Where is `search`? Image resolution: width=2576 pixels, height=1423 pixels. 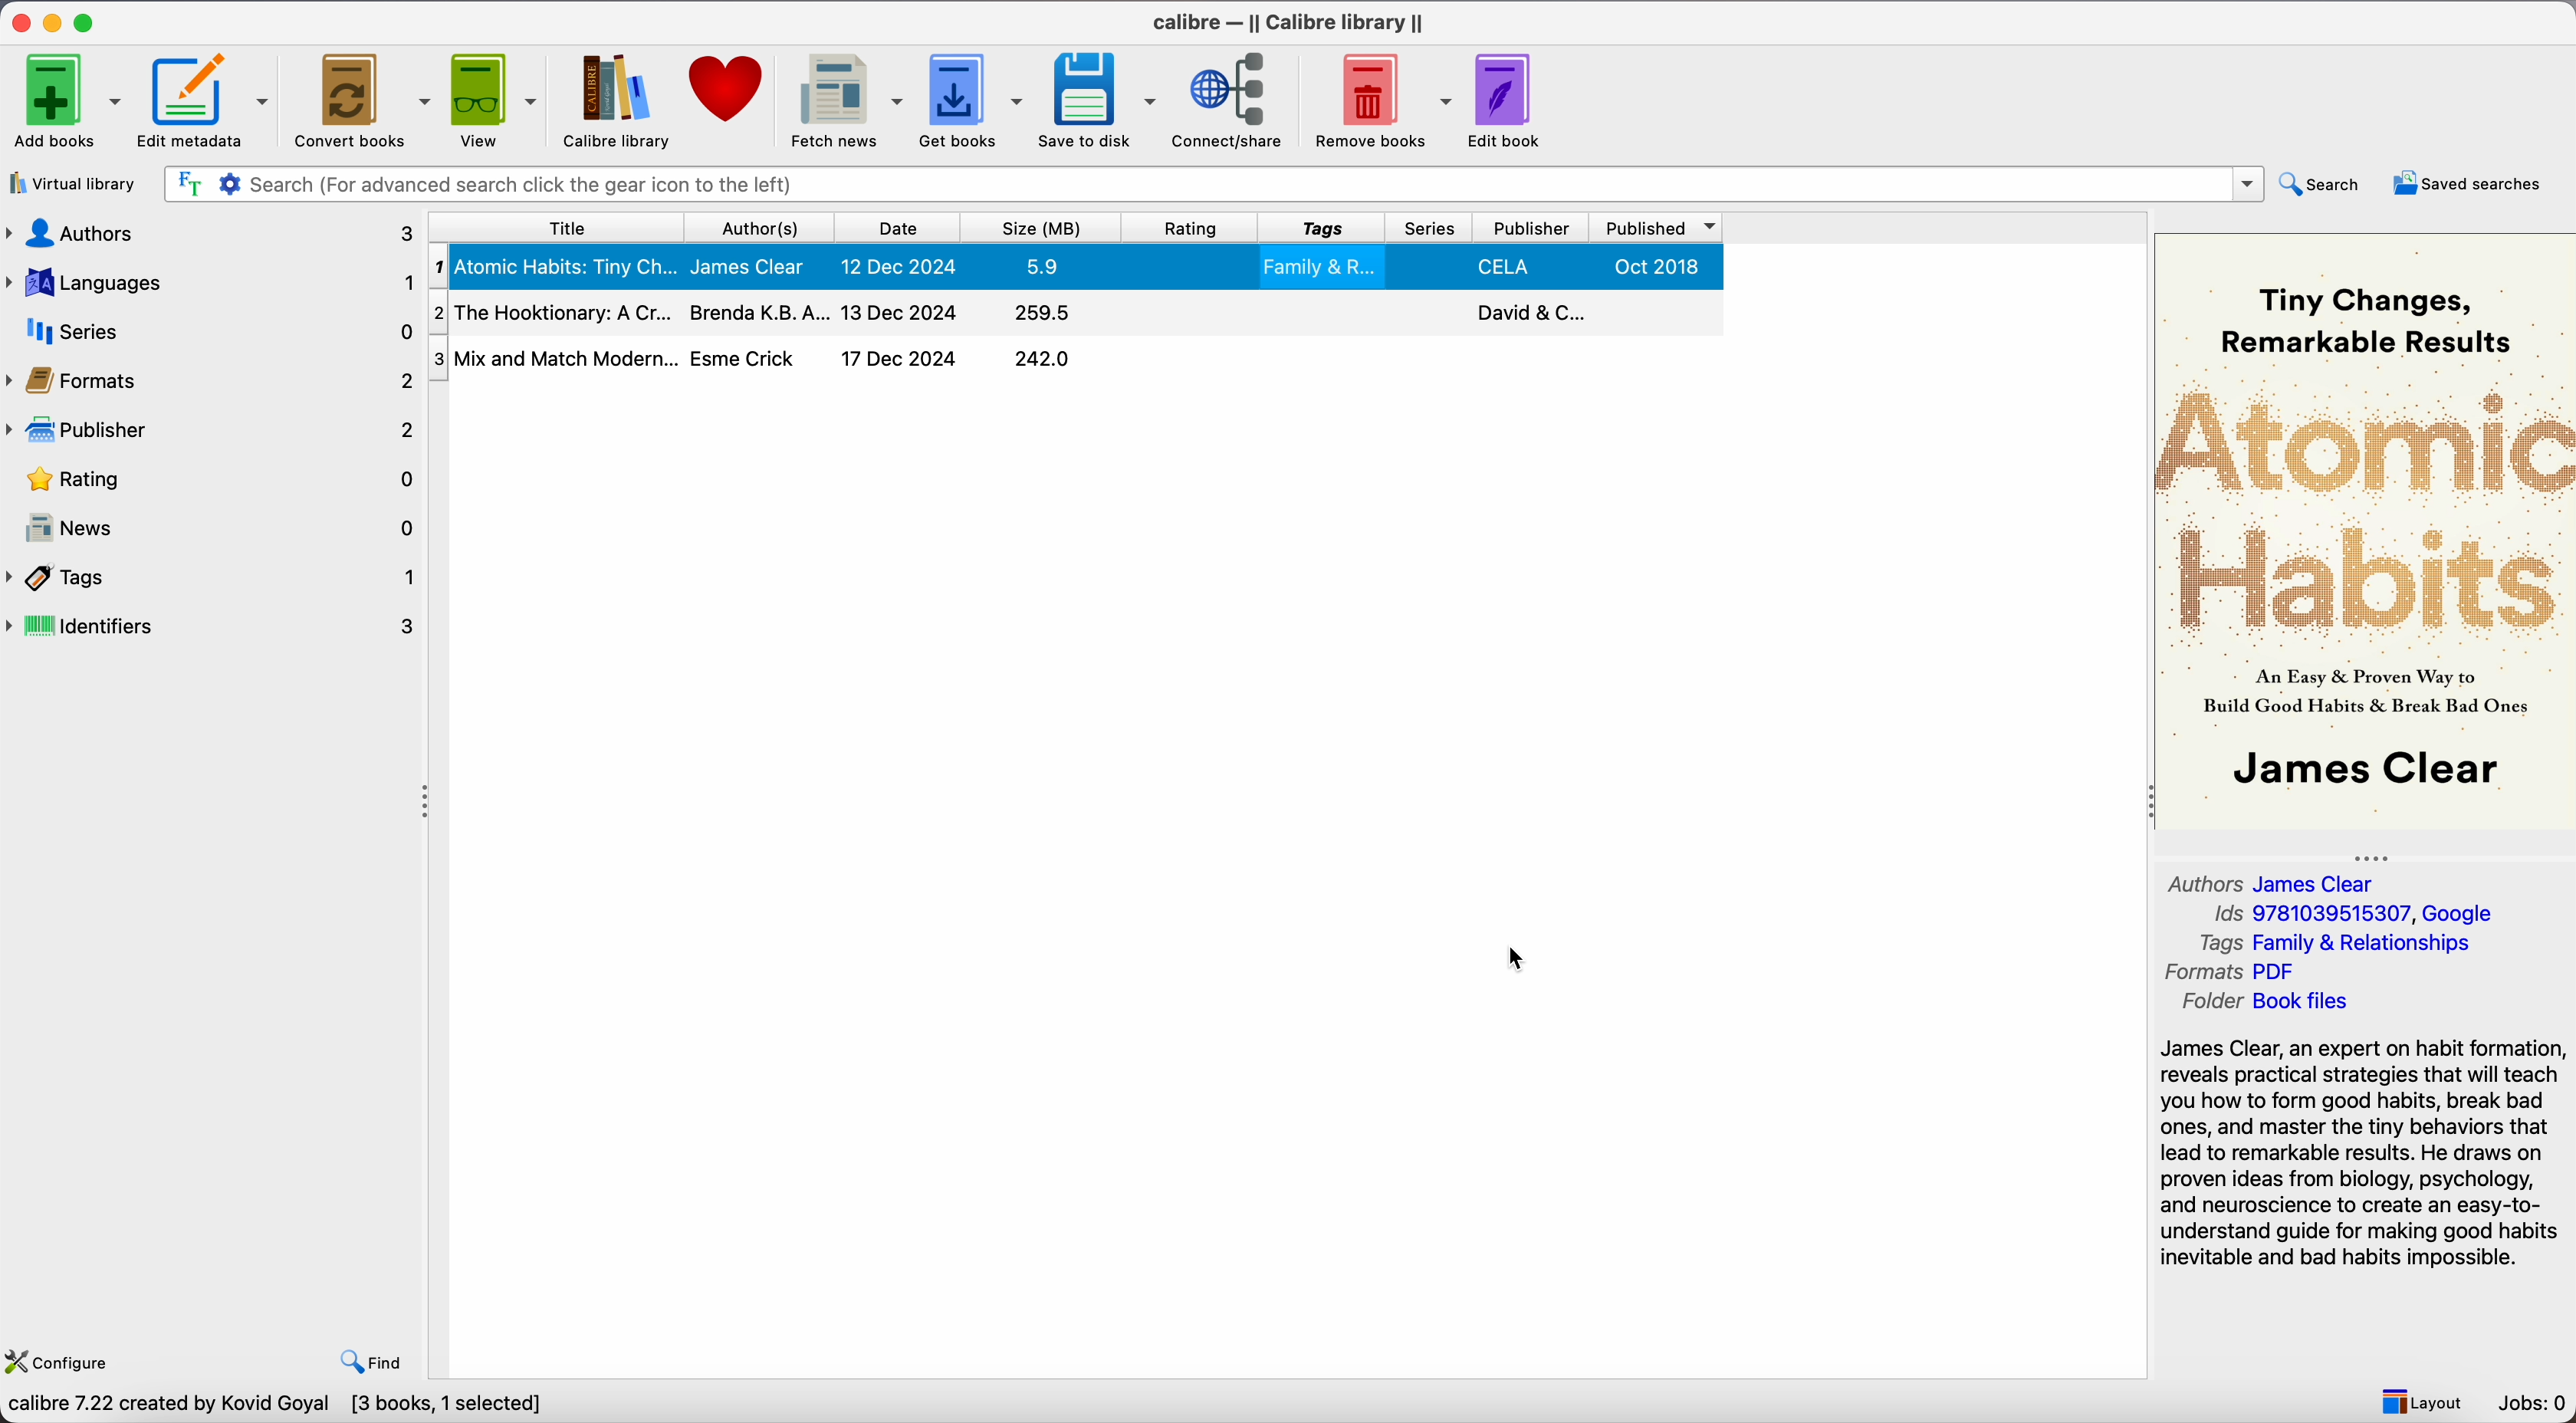 search is located at coordinates (2320, 183).